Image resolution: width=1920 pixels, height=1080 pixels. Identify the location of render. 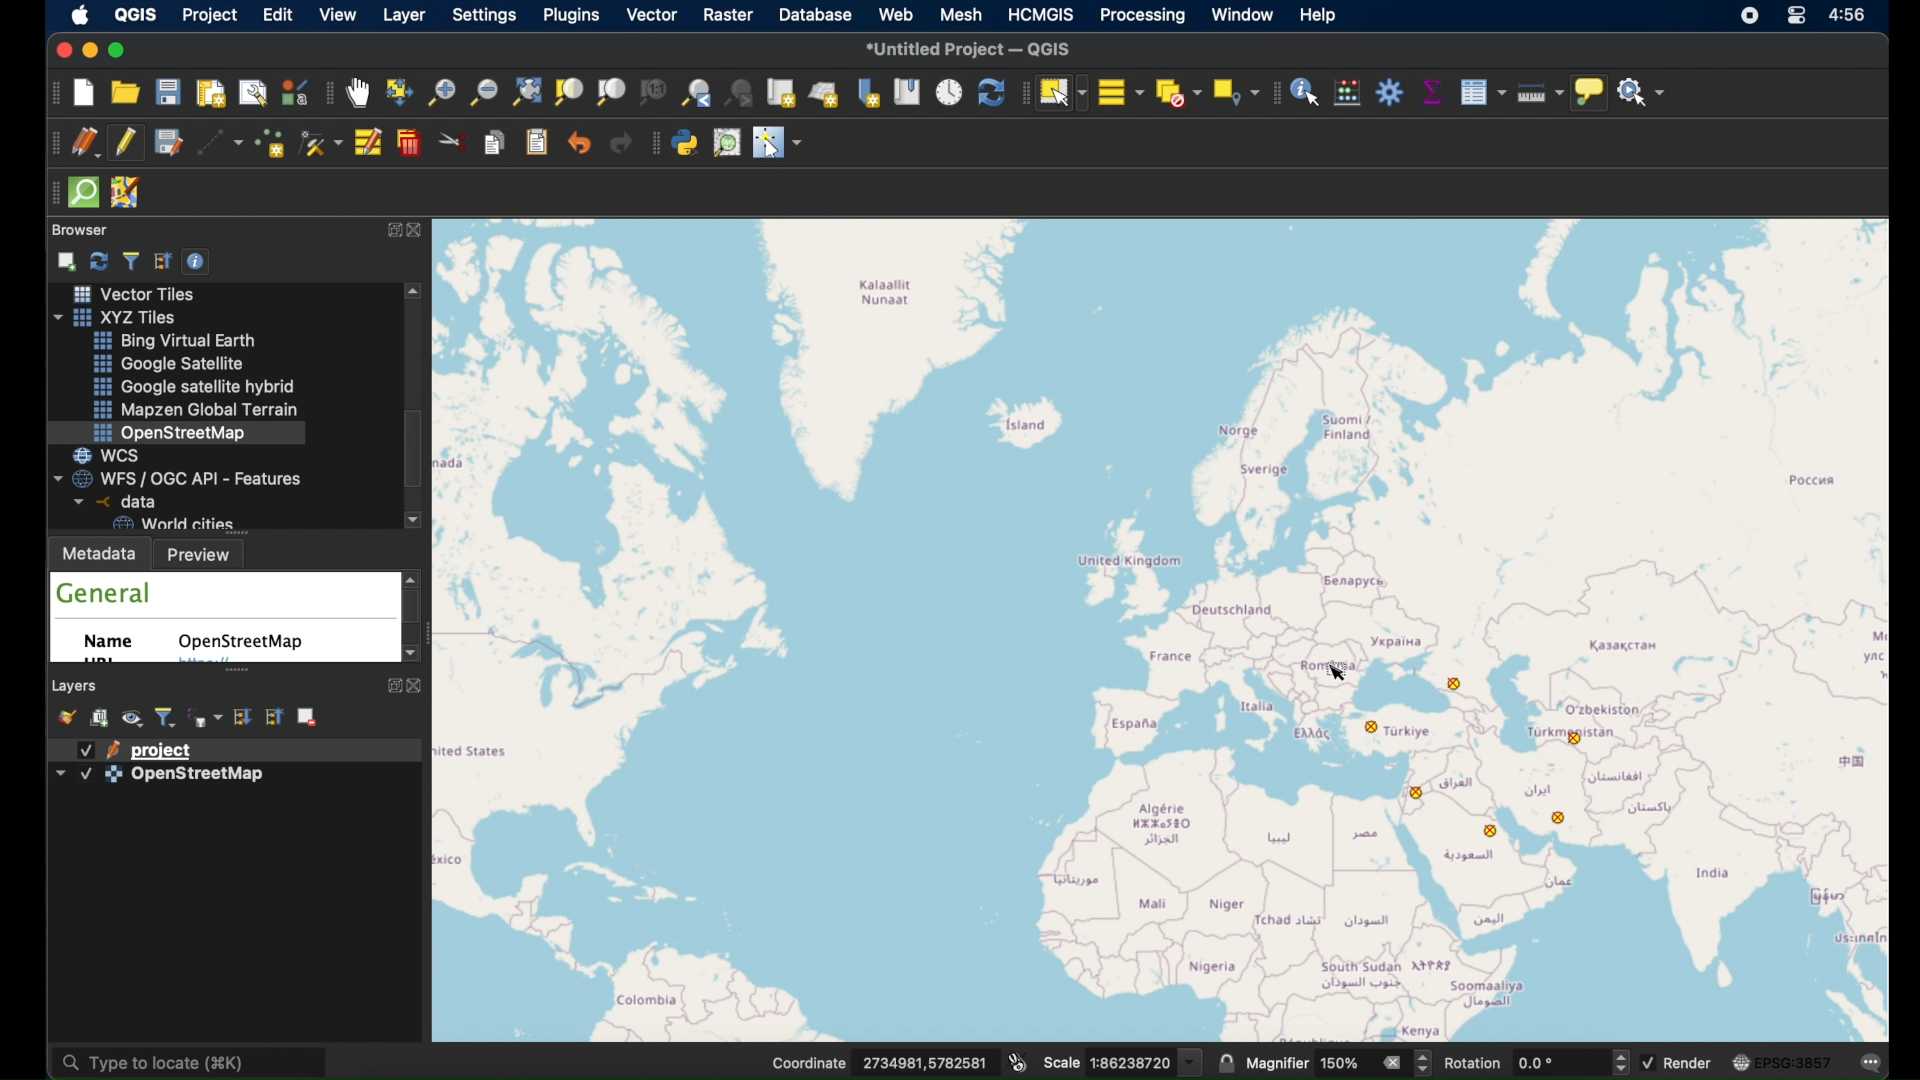
(1690, 1062).